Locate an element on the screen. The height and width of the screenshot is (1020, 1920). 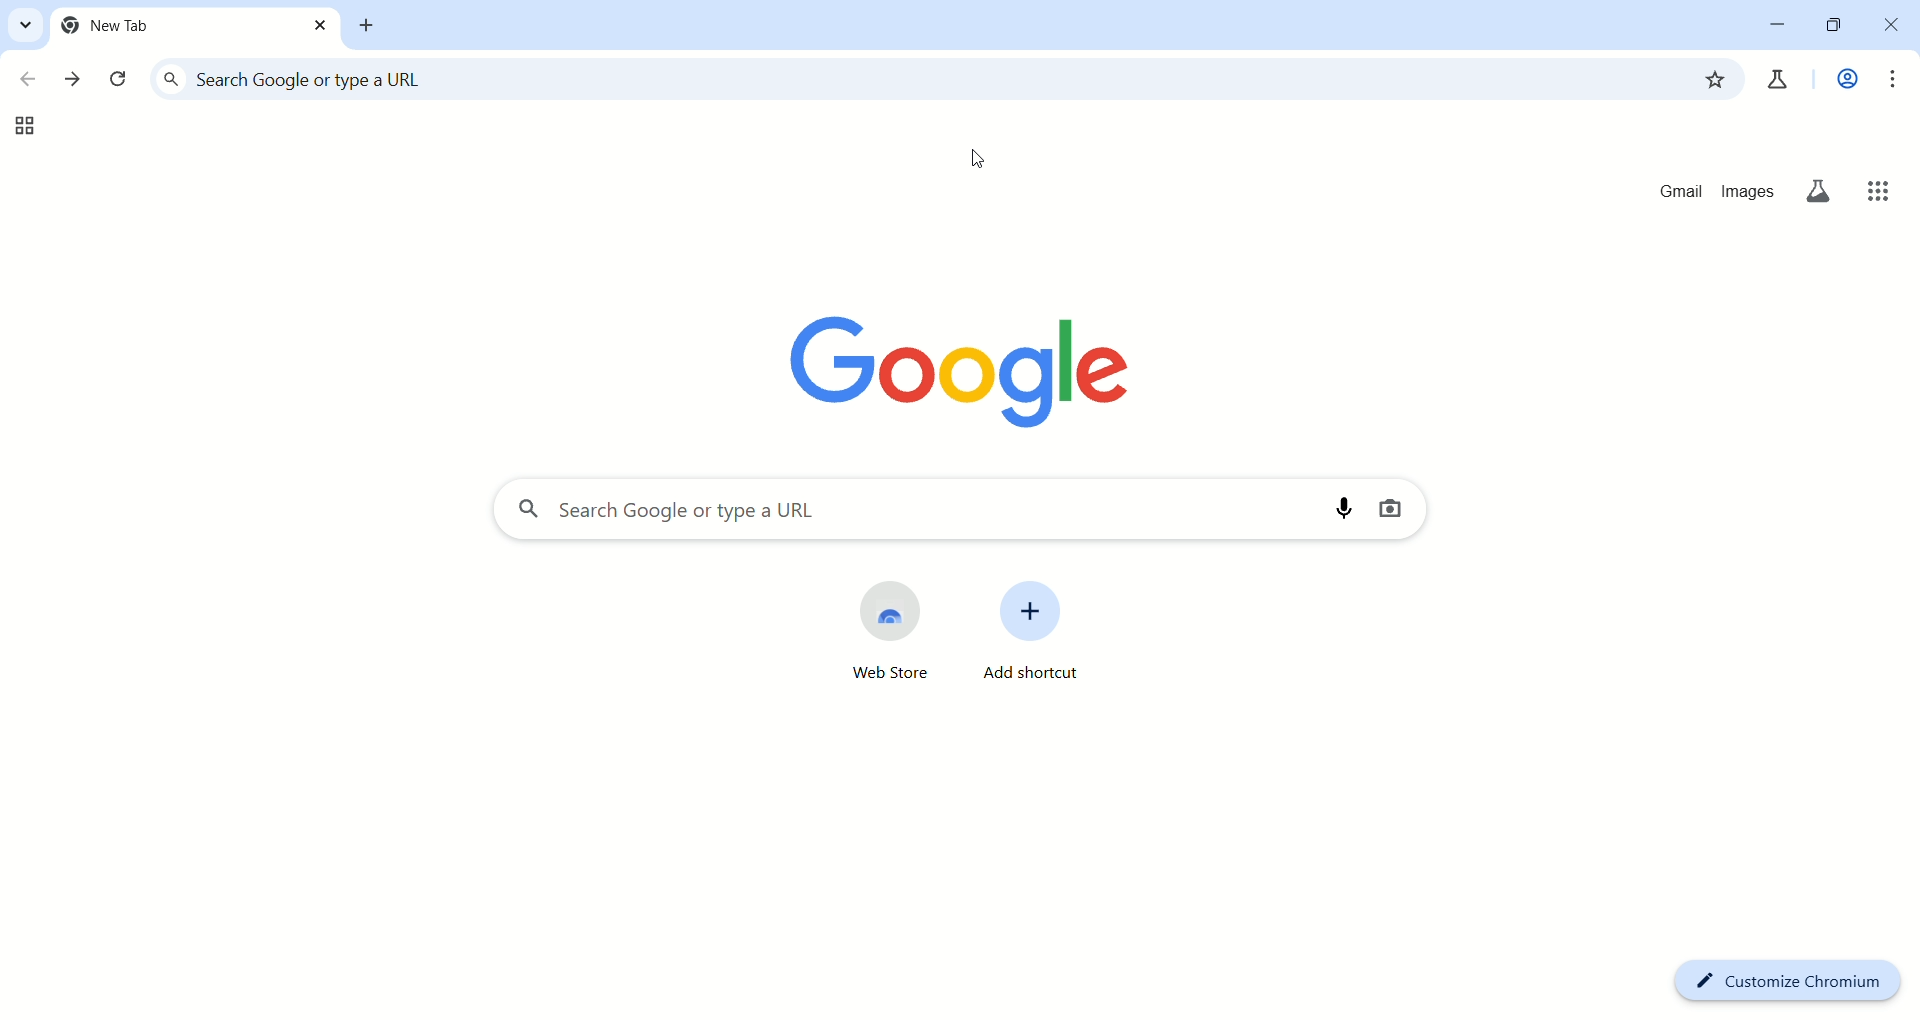
add shortcut is located at coordinates (1034, 633).